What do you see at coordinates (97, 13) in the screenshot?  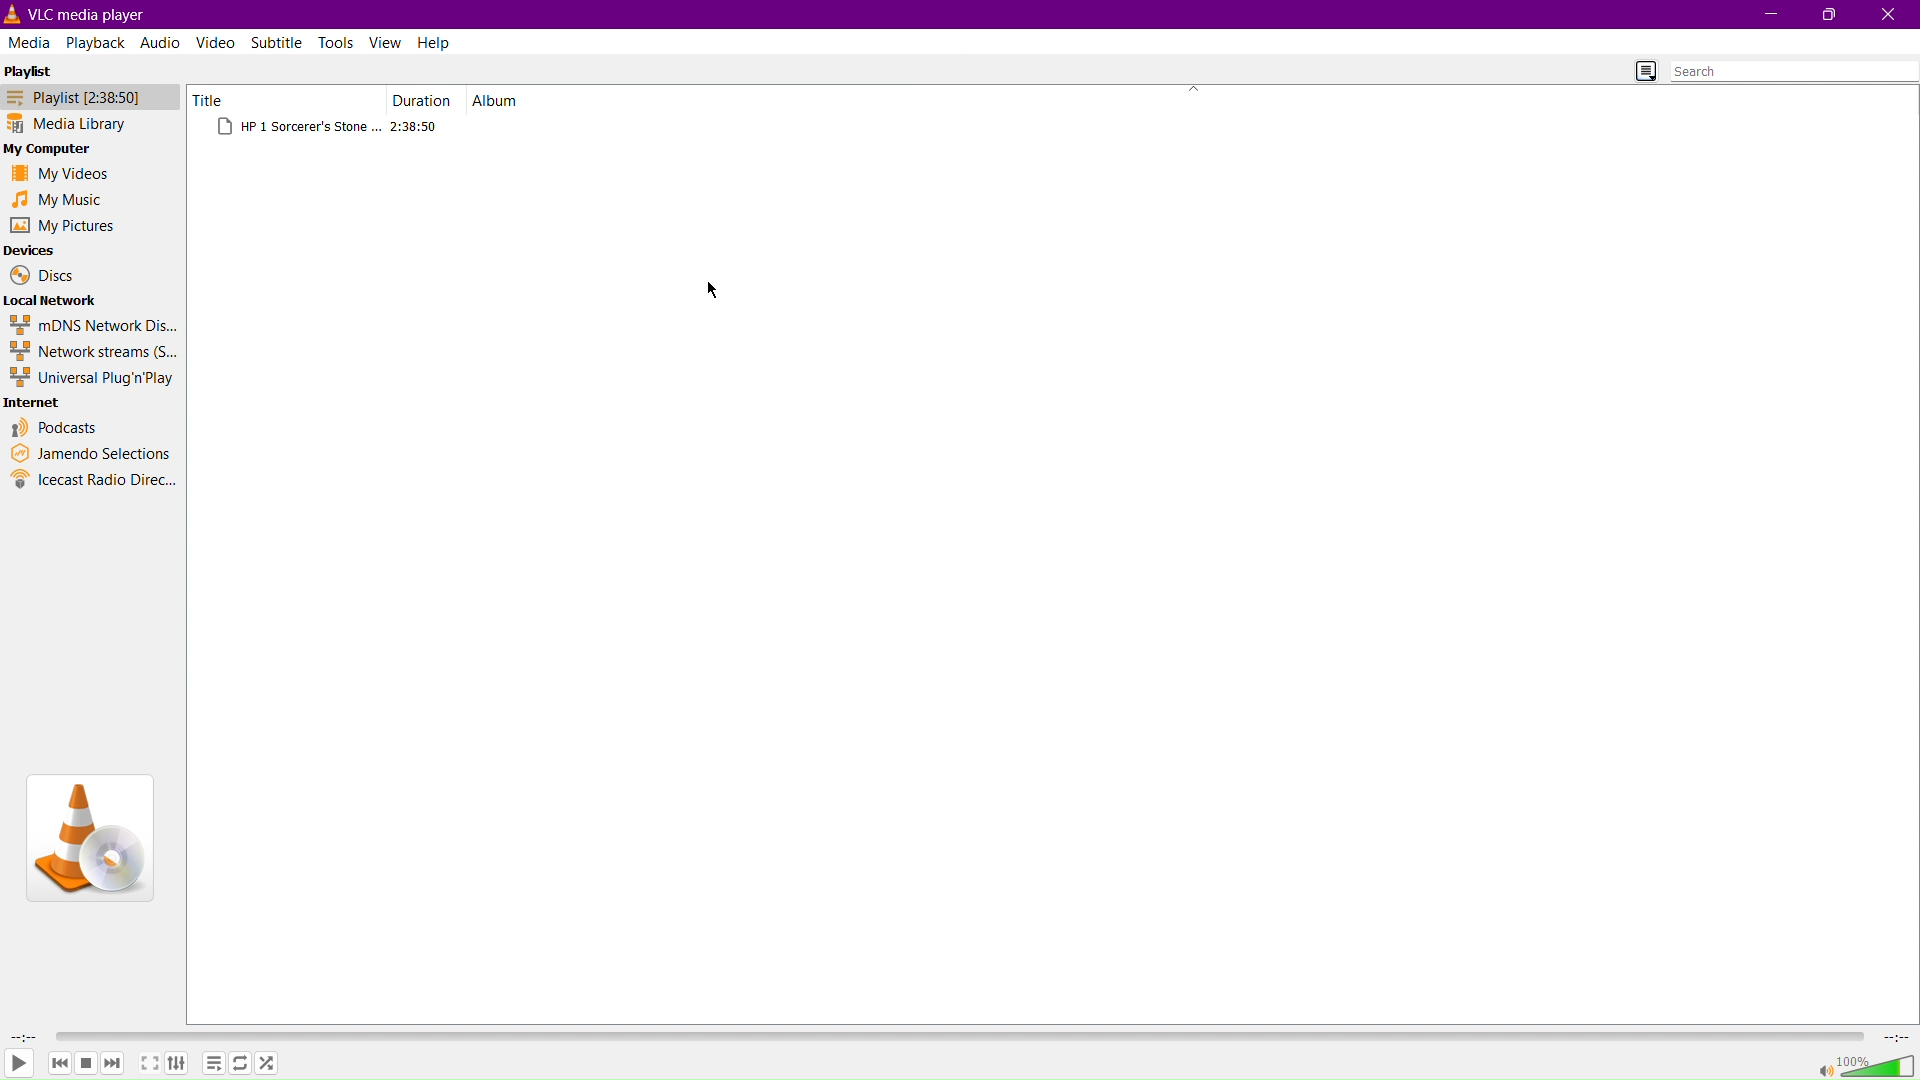 I see `VLC Media Player` at bounding box center [97, 13].